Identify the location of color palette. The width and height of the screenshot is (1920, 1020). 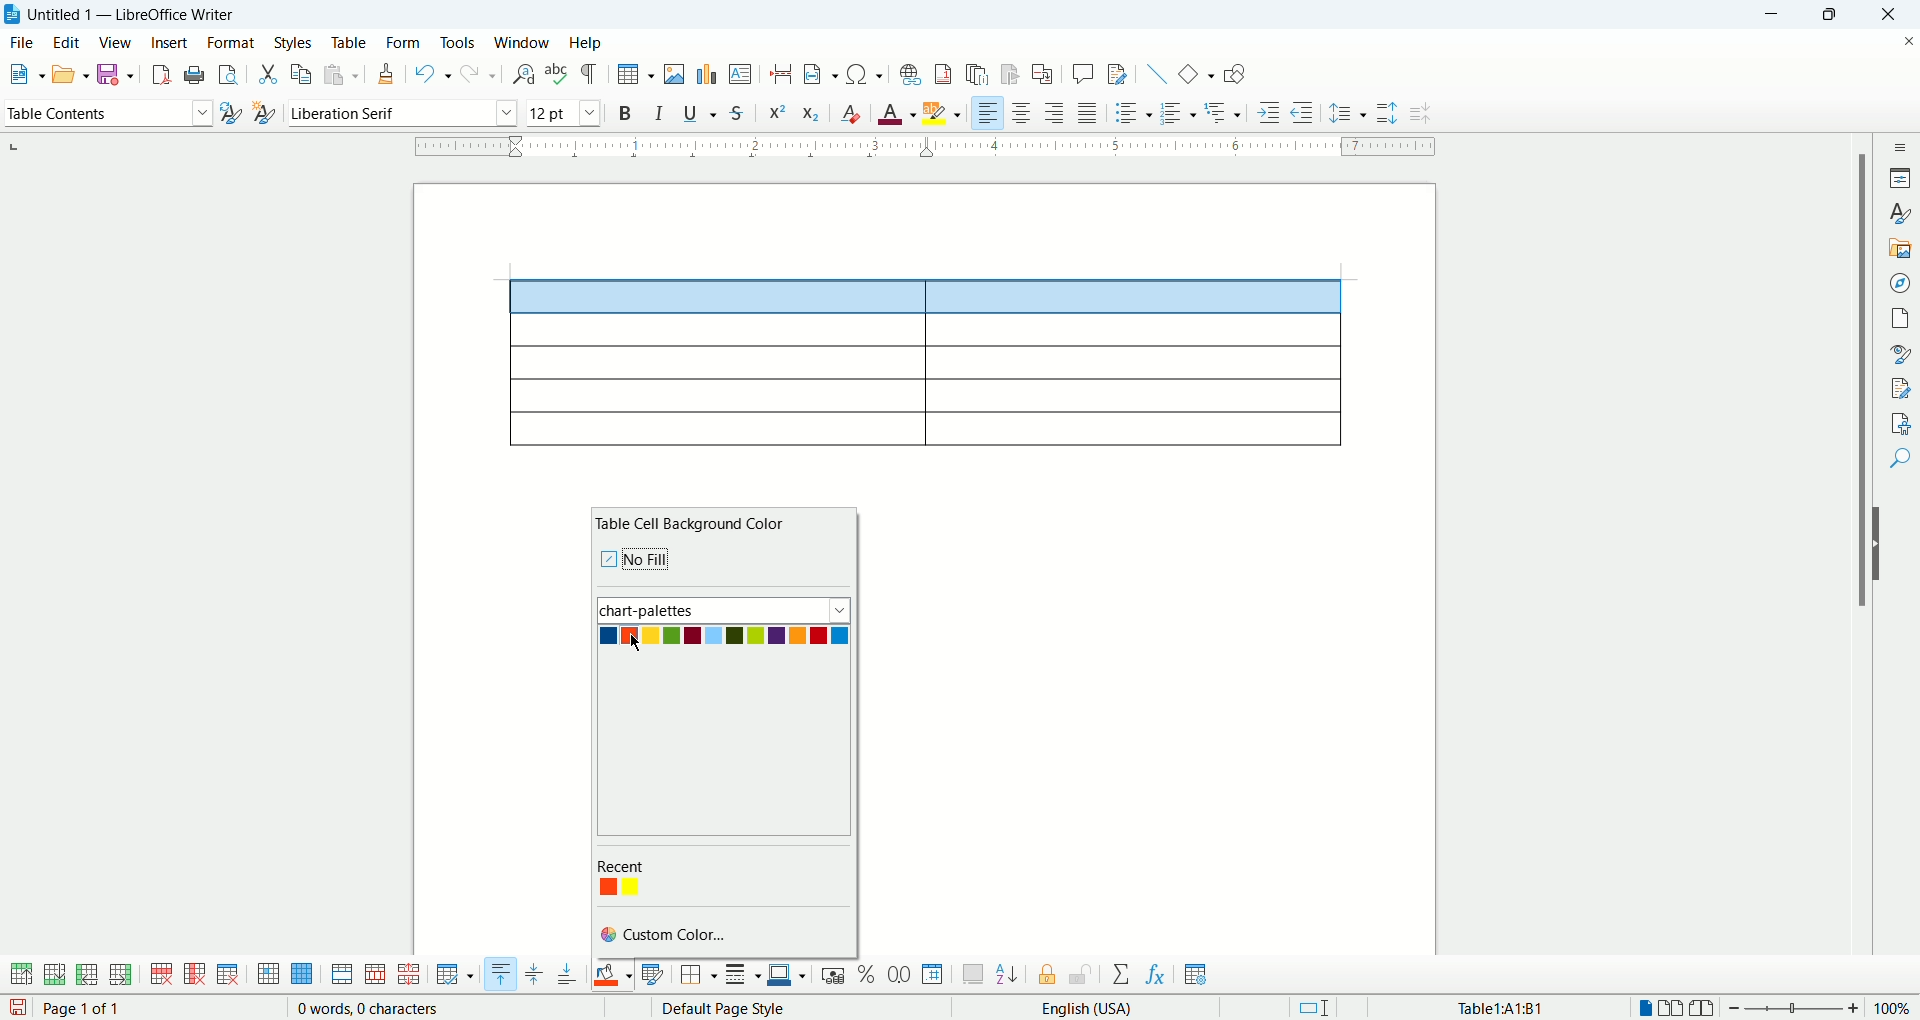
(723, 635).